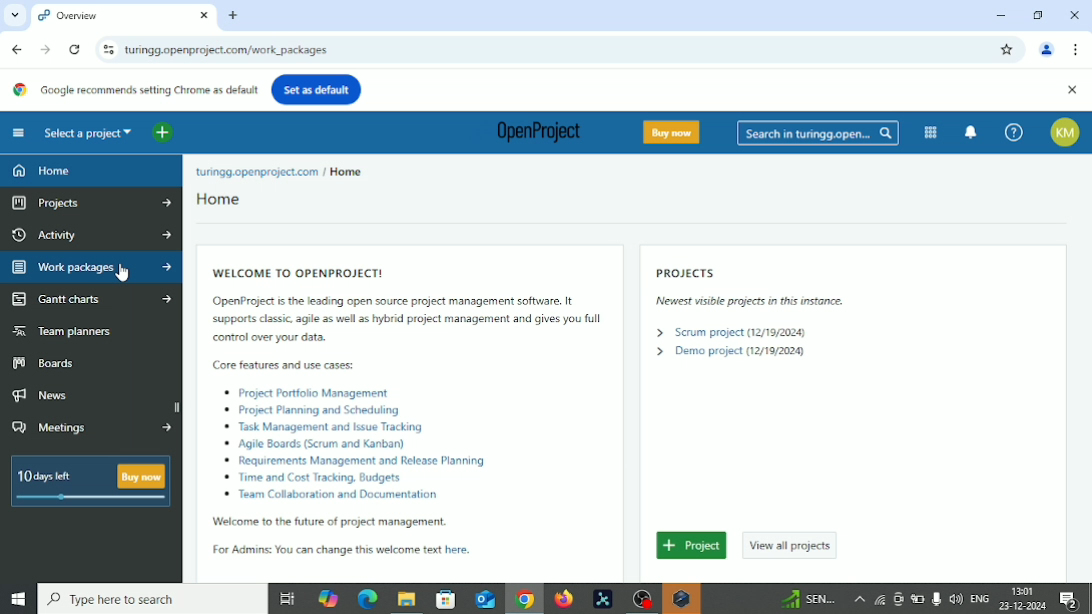 This screenshot has height=614, width=1092. Describe the element at coordinates (971, 130) in the screenshot. I see `To notification center` at that location.